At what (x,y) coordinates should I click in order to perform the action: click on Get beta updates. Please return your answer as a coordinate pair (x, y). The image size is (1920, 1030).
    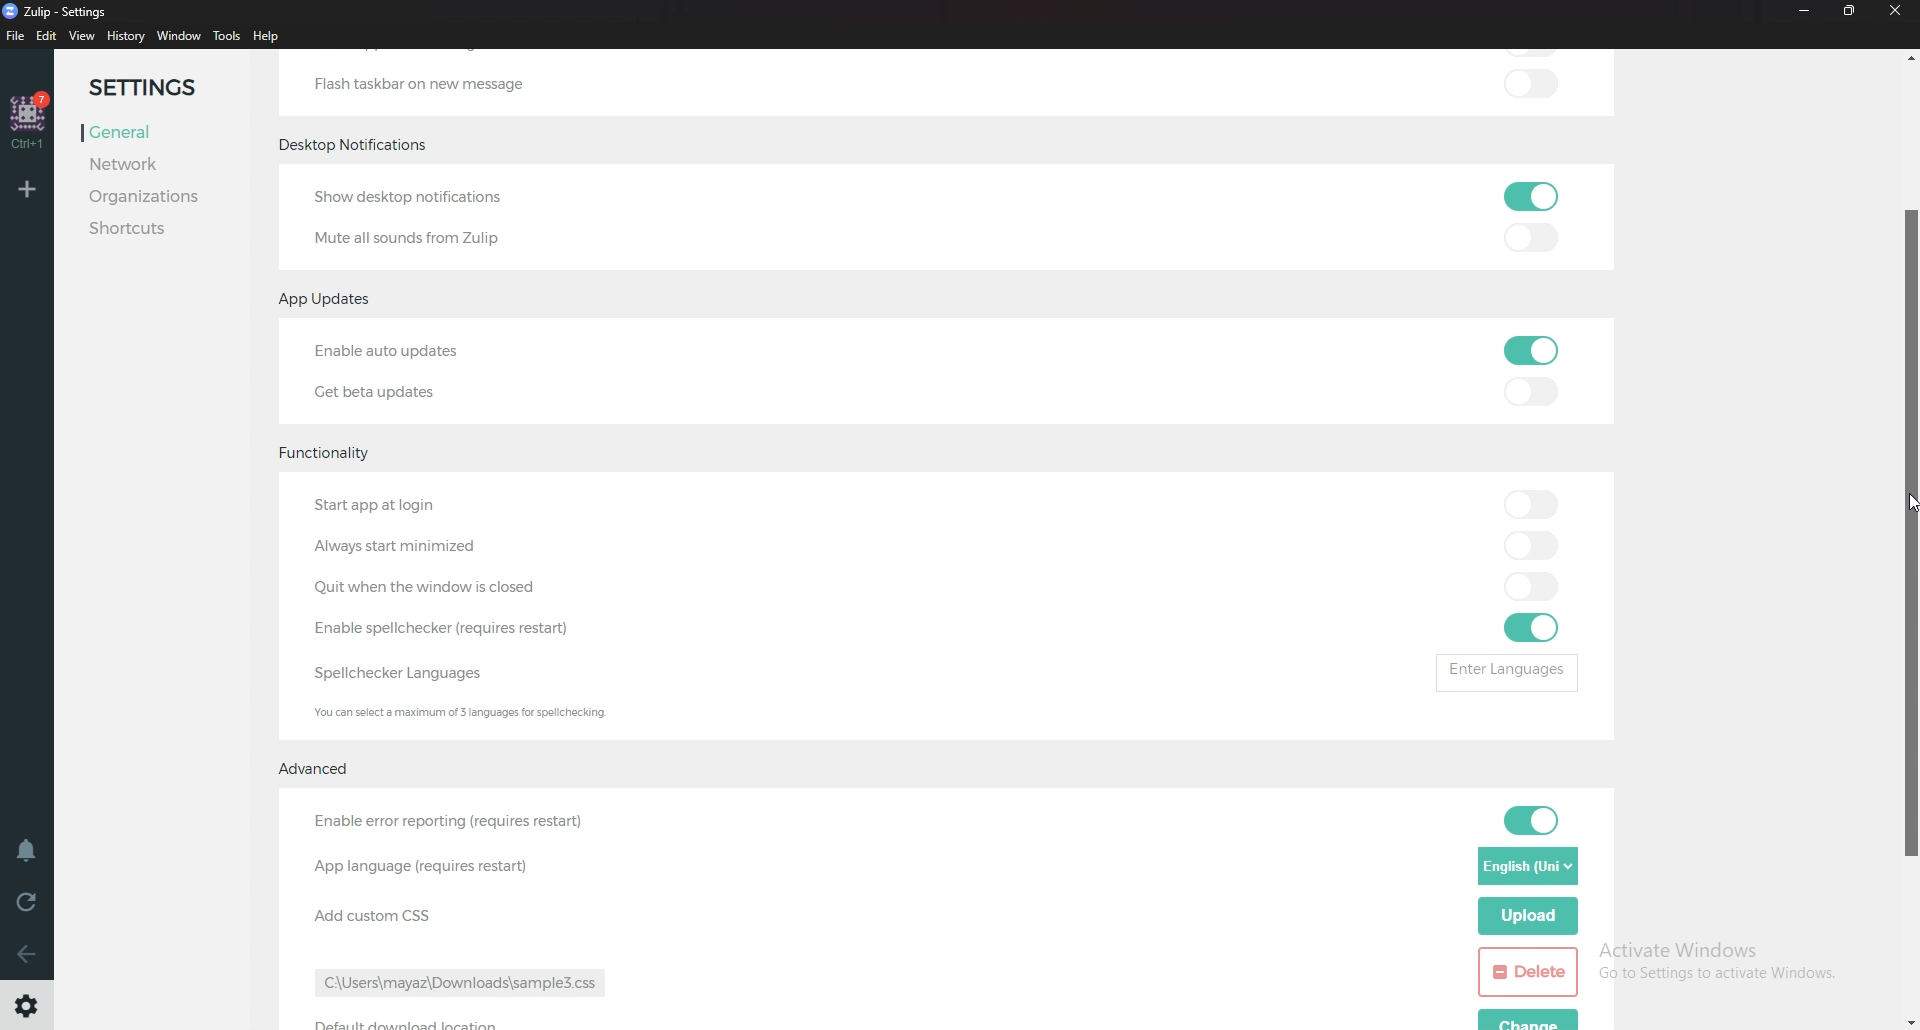
    Looking at the image, I should click on (382, 390).